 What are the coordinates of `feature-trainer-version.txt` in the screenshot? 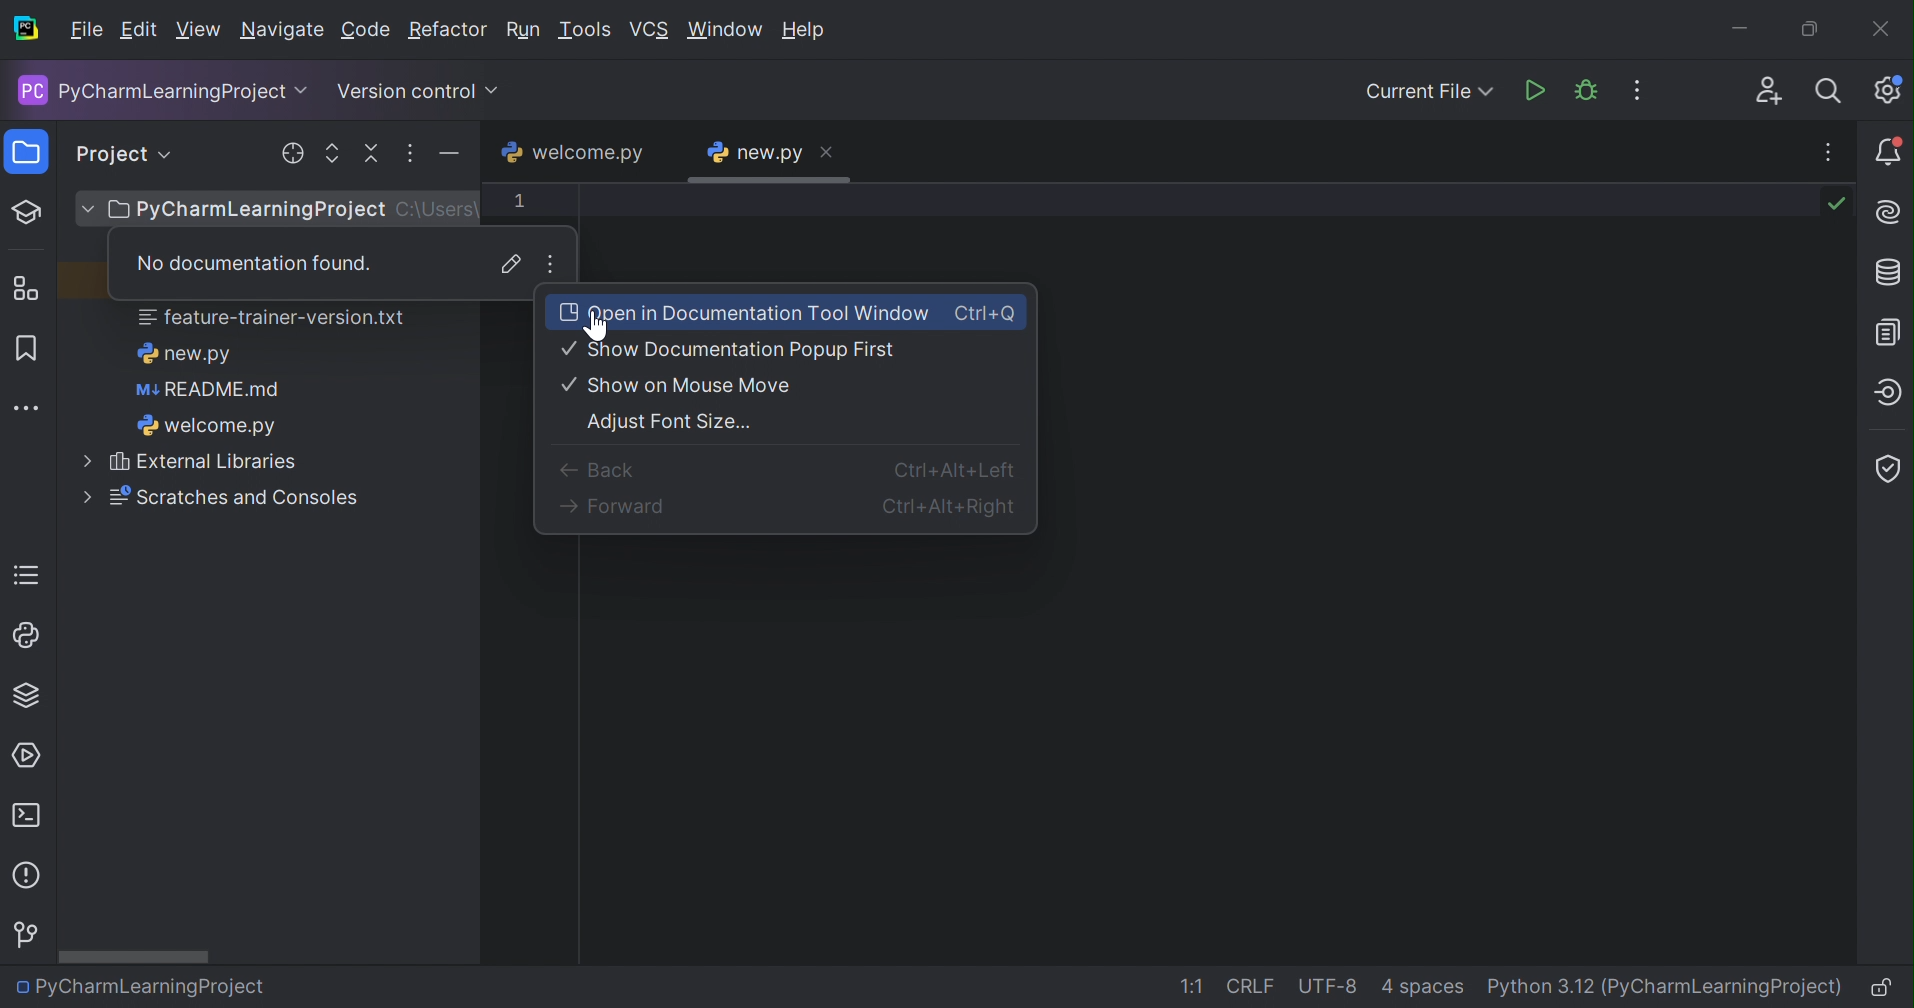 It's located at (274, 320).